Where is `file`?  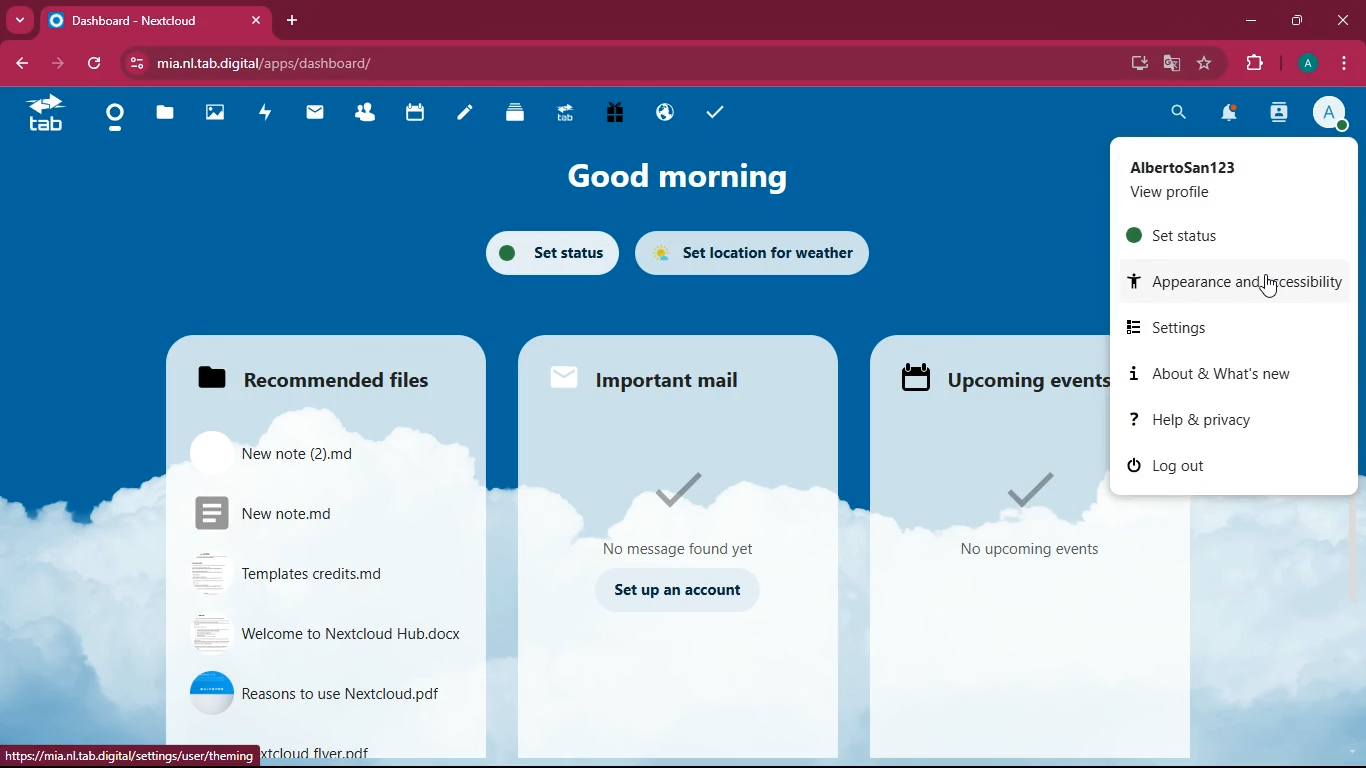
file is located at coordinates (297, 453).